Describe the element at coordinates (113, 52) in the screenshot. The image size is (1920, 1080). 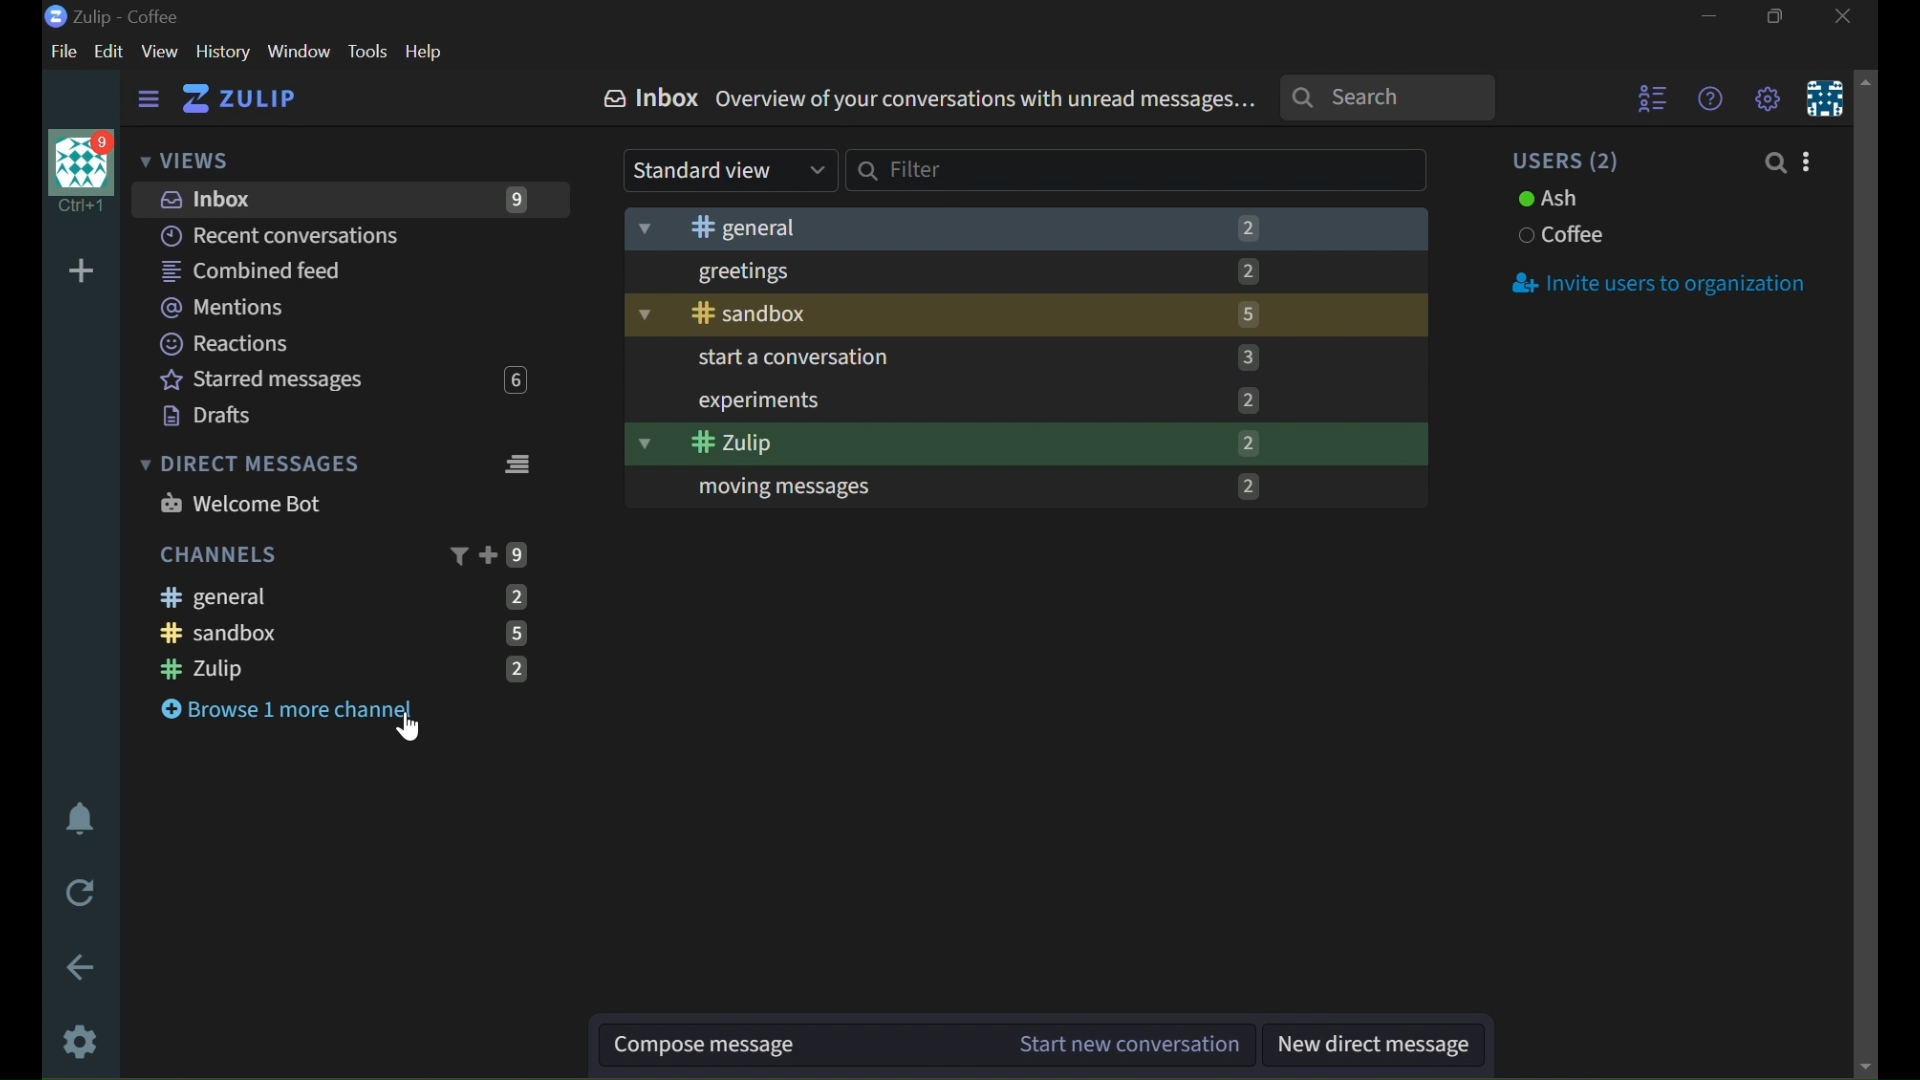
I see `EDIT` at that location.